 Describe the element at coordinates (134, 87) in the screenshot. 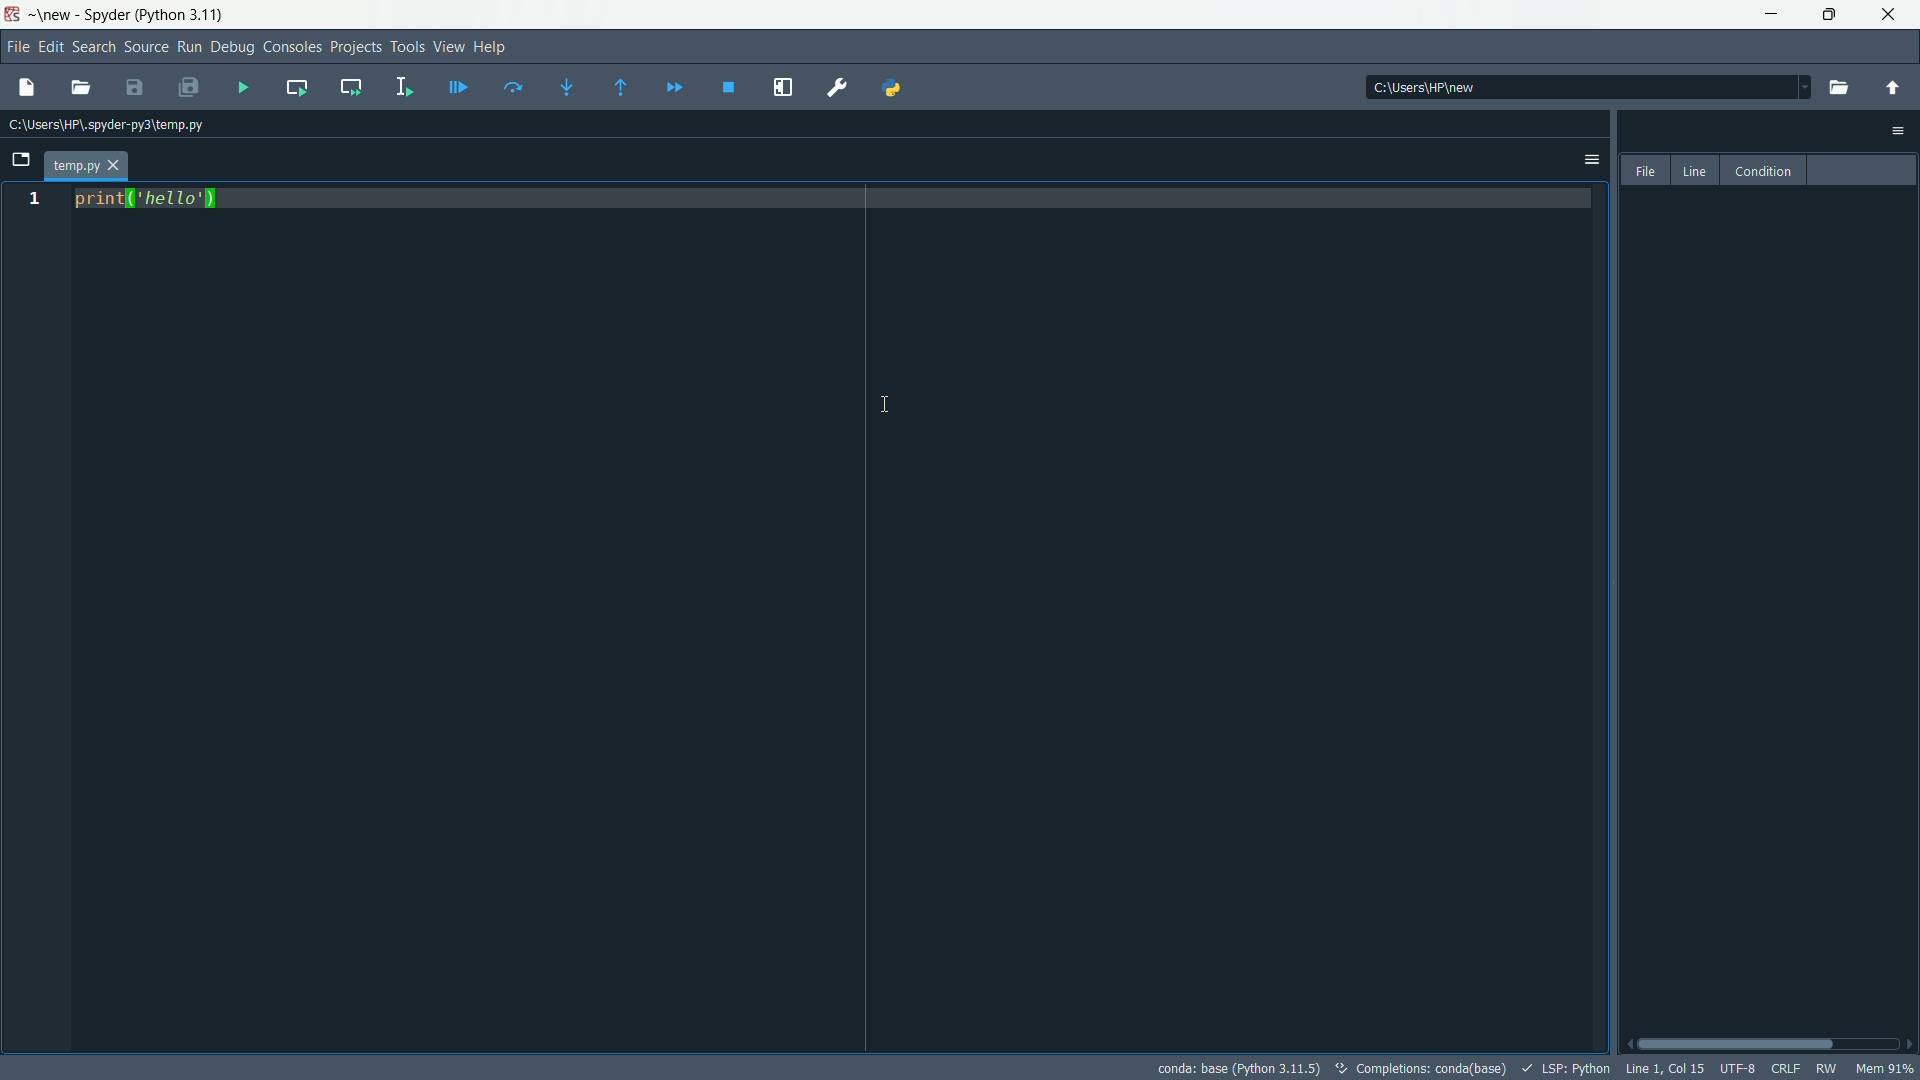

I see `save file` at that location.